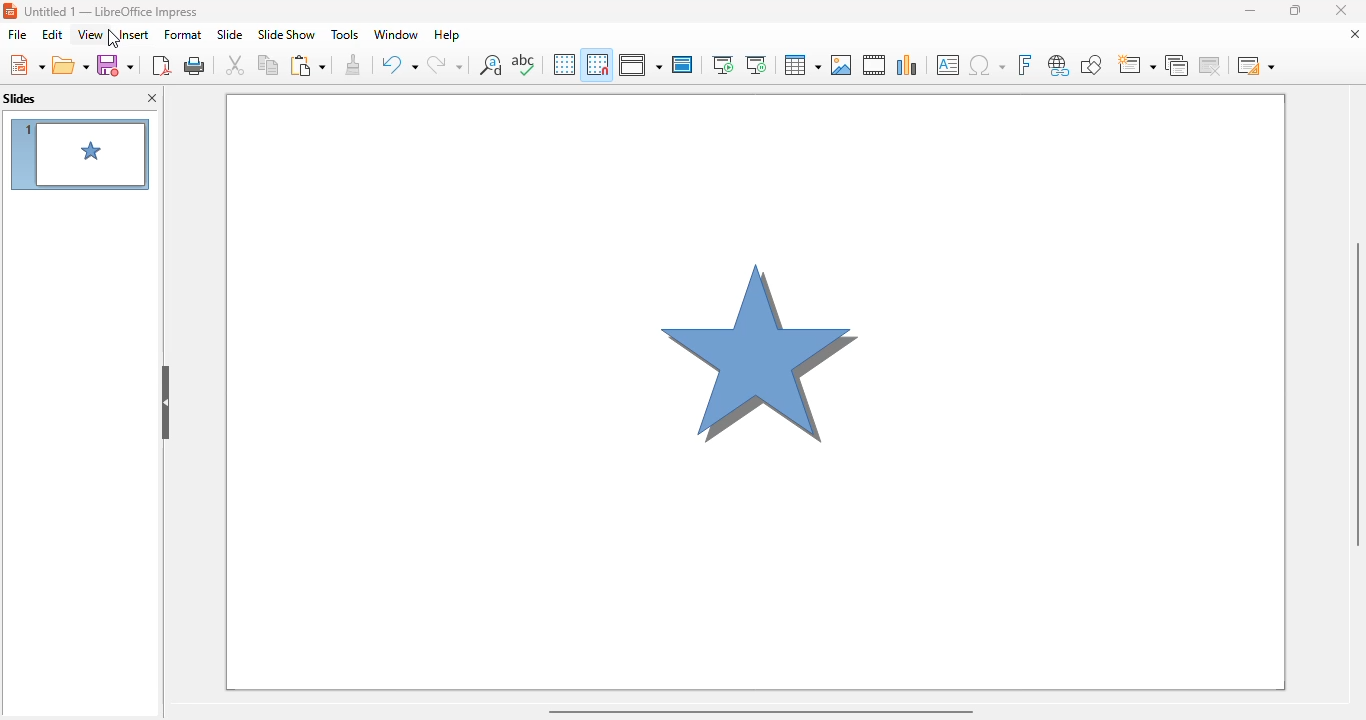 This screenshot has width=1366, height=720. I want to click on format, so click(183, 34).